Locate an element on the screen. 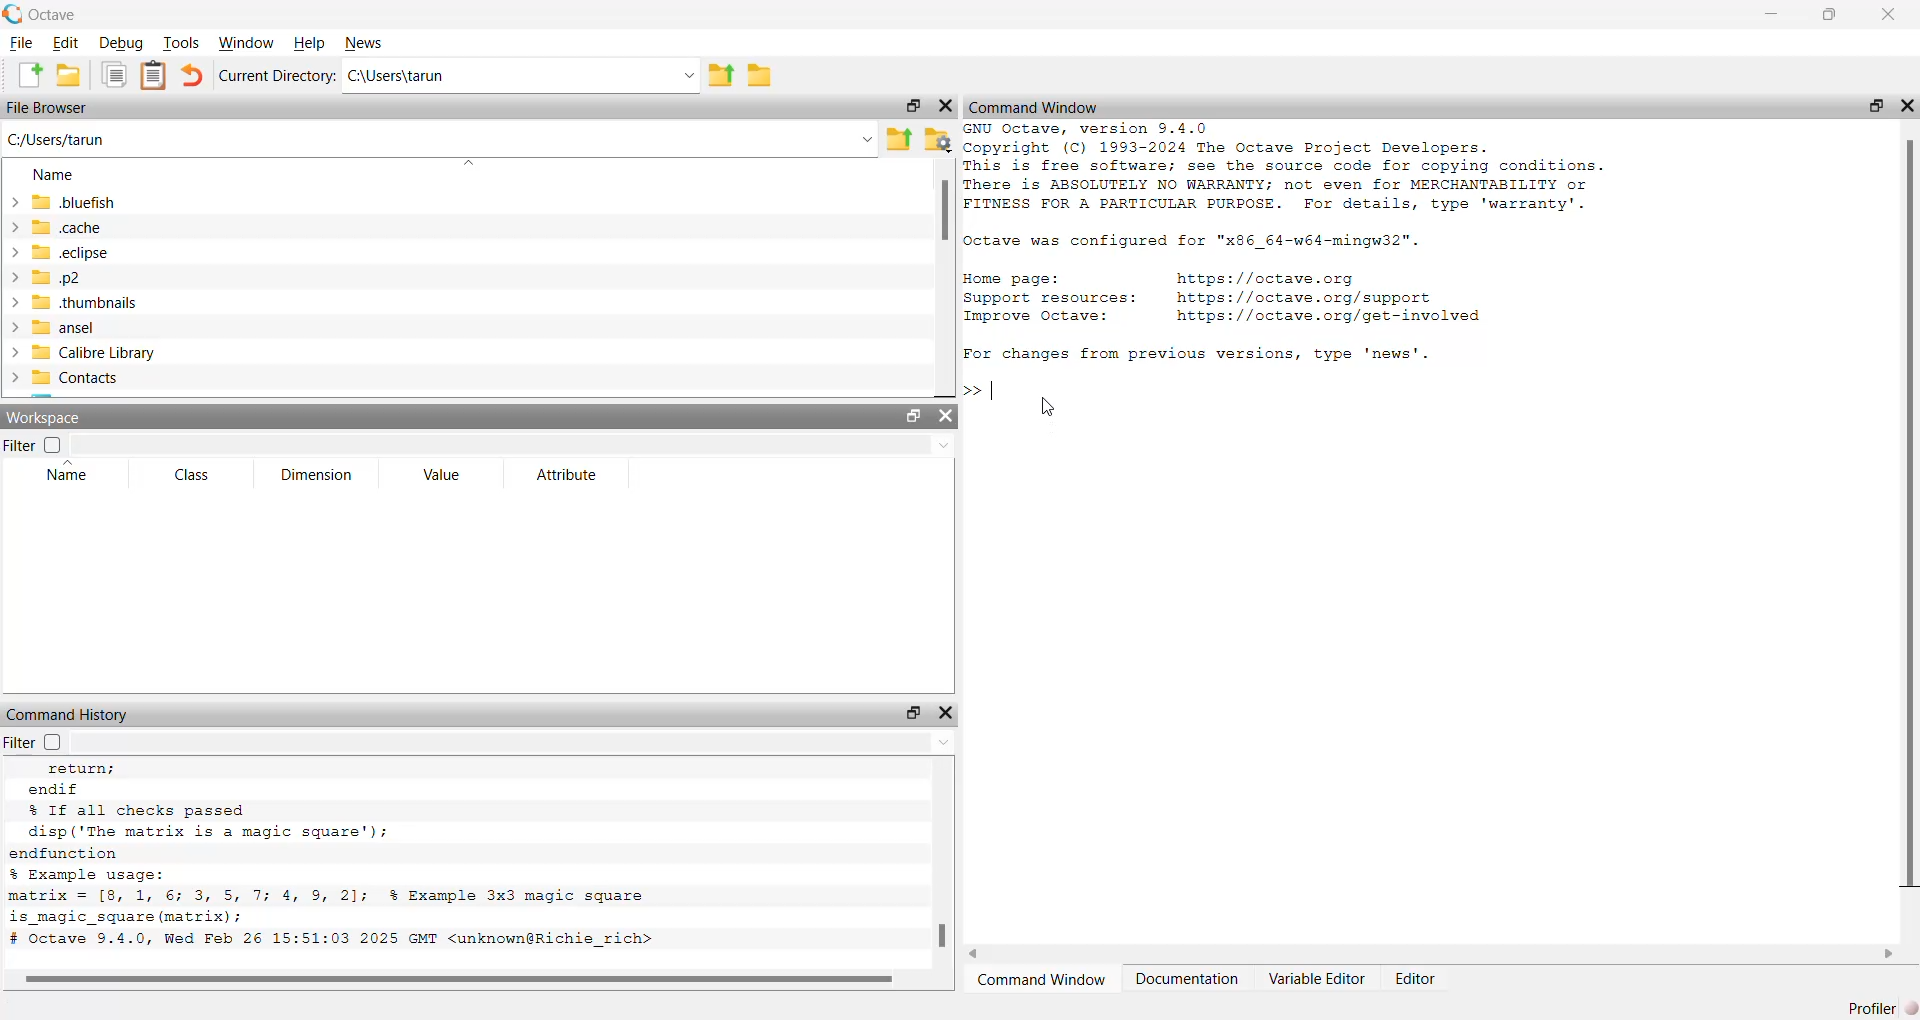 This screenshot has height=1020, width=1920. New folder is located at coordinates (68, 75).